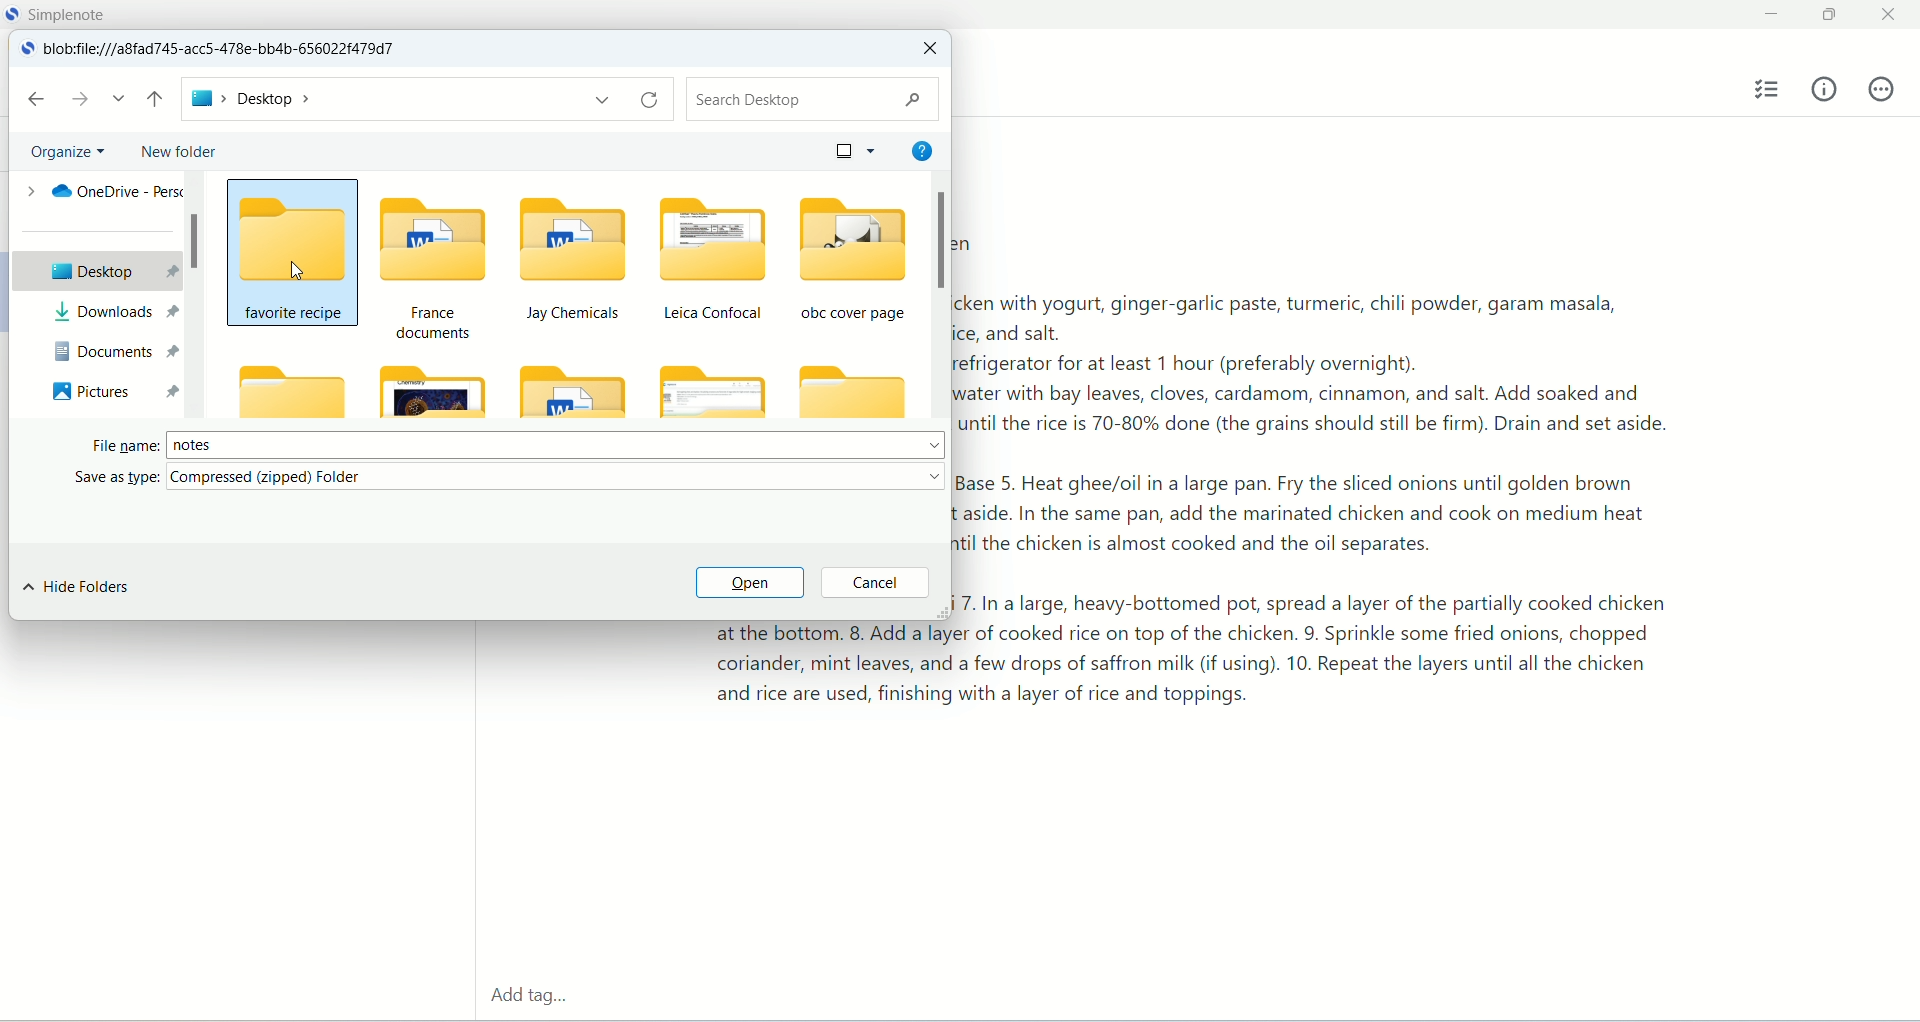 This screenshot has height=1022, width=1920. What do you see at coordinates (425, 100) in the screenshot?
I see `desktop` at bounding box center [425, 100].